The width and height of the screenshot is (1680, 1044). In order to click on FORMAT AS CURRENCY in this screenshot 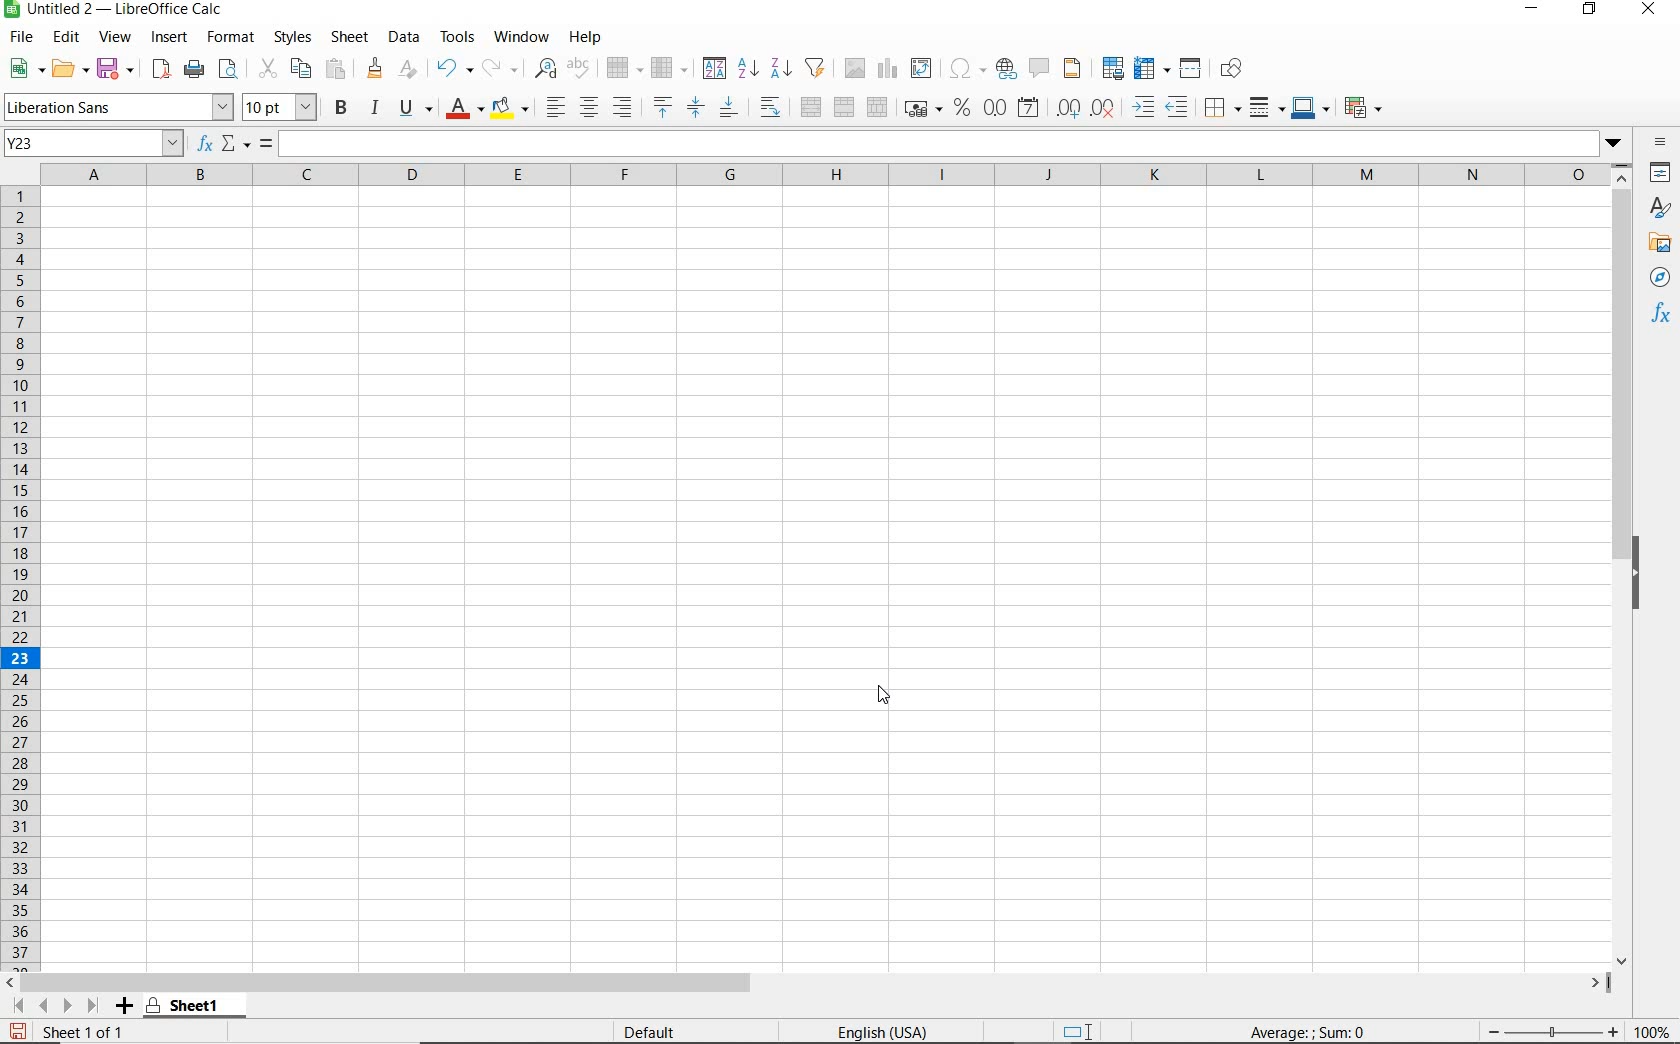, I will do `click(921, 111)`.